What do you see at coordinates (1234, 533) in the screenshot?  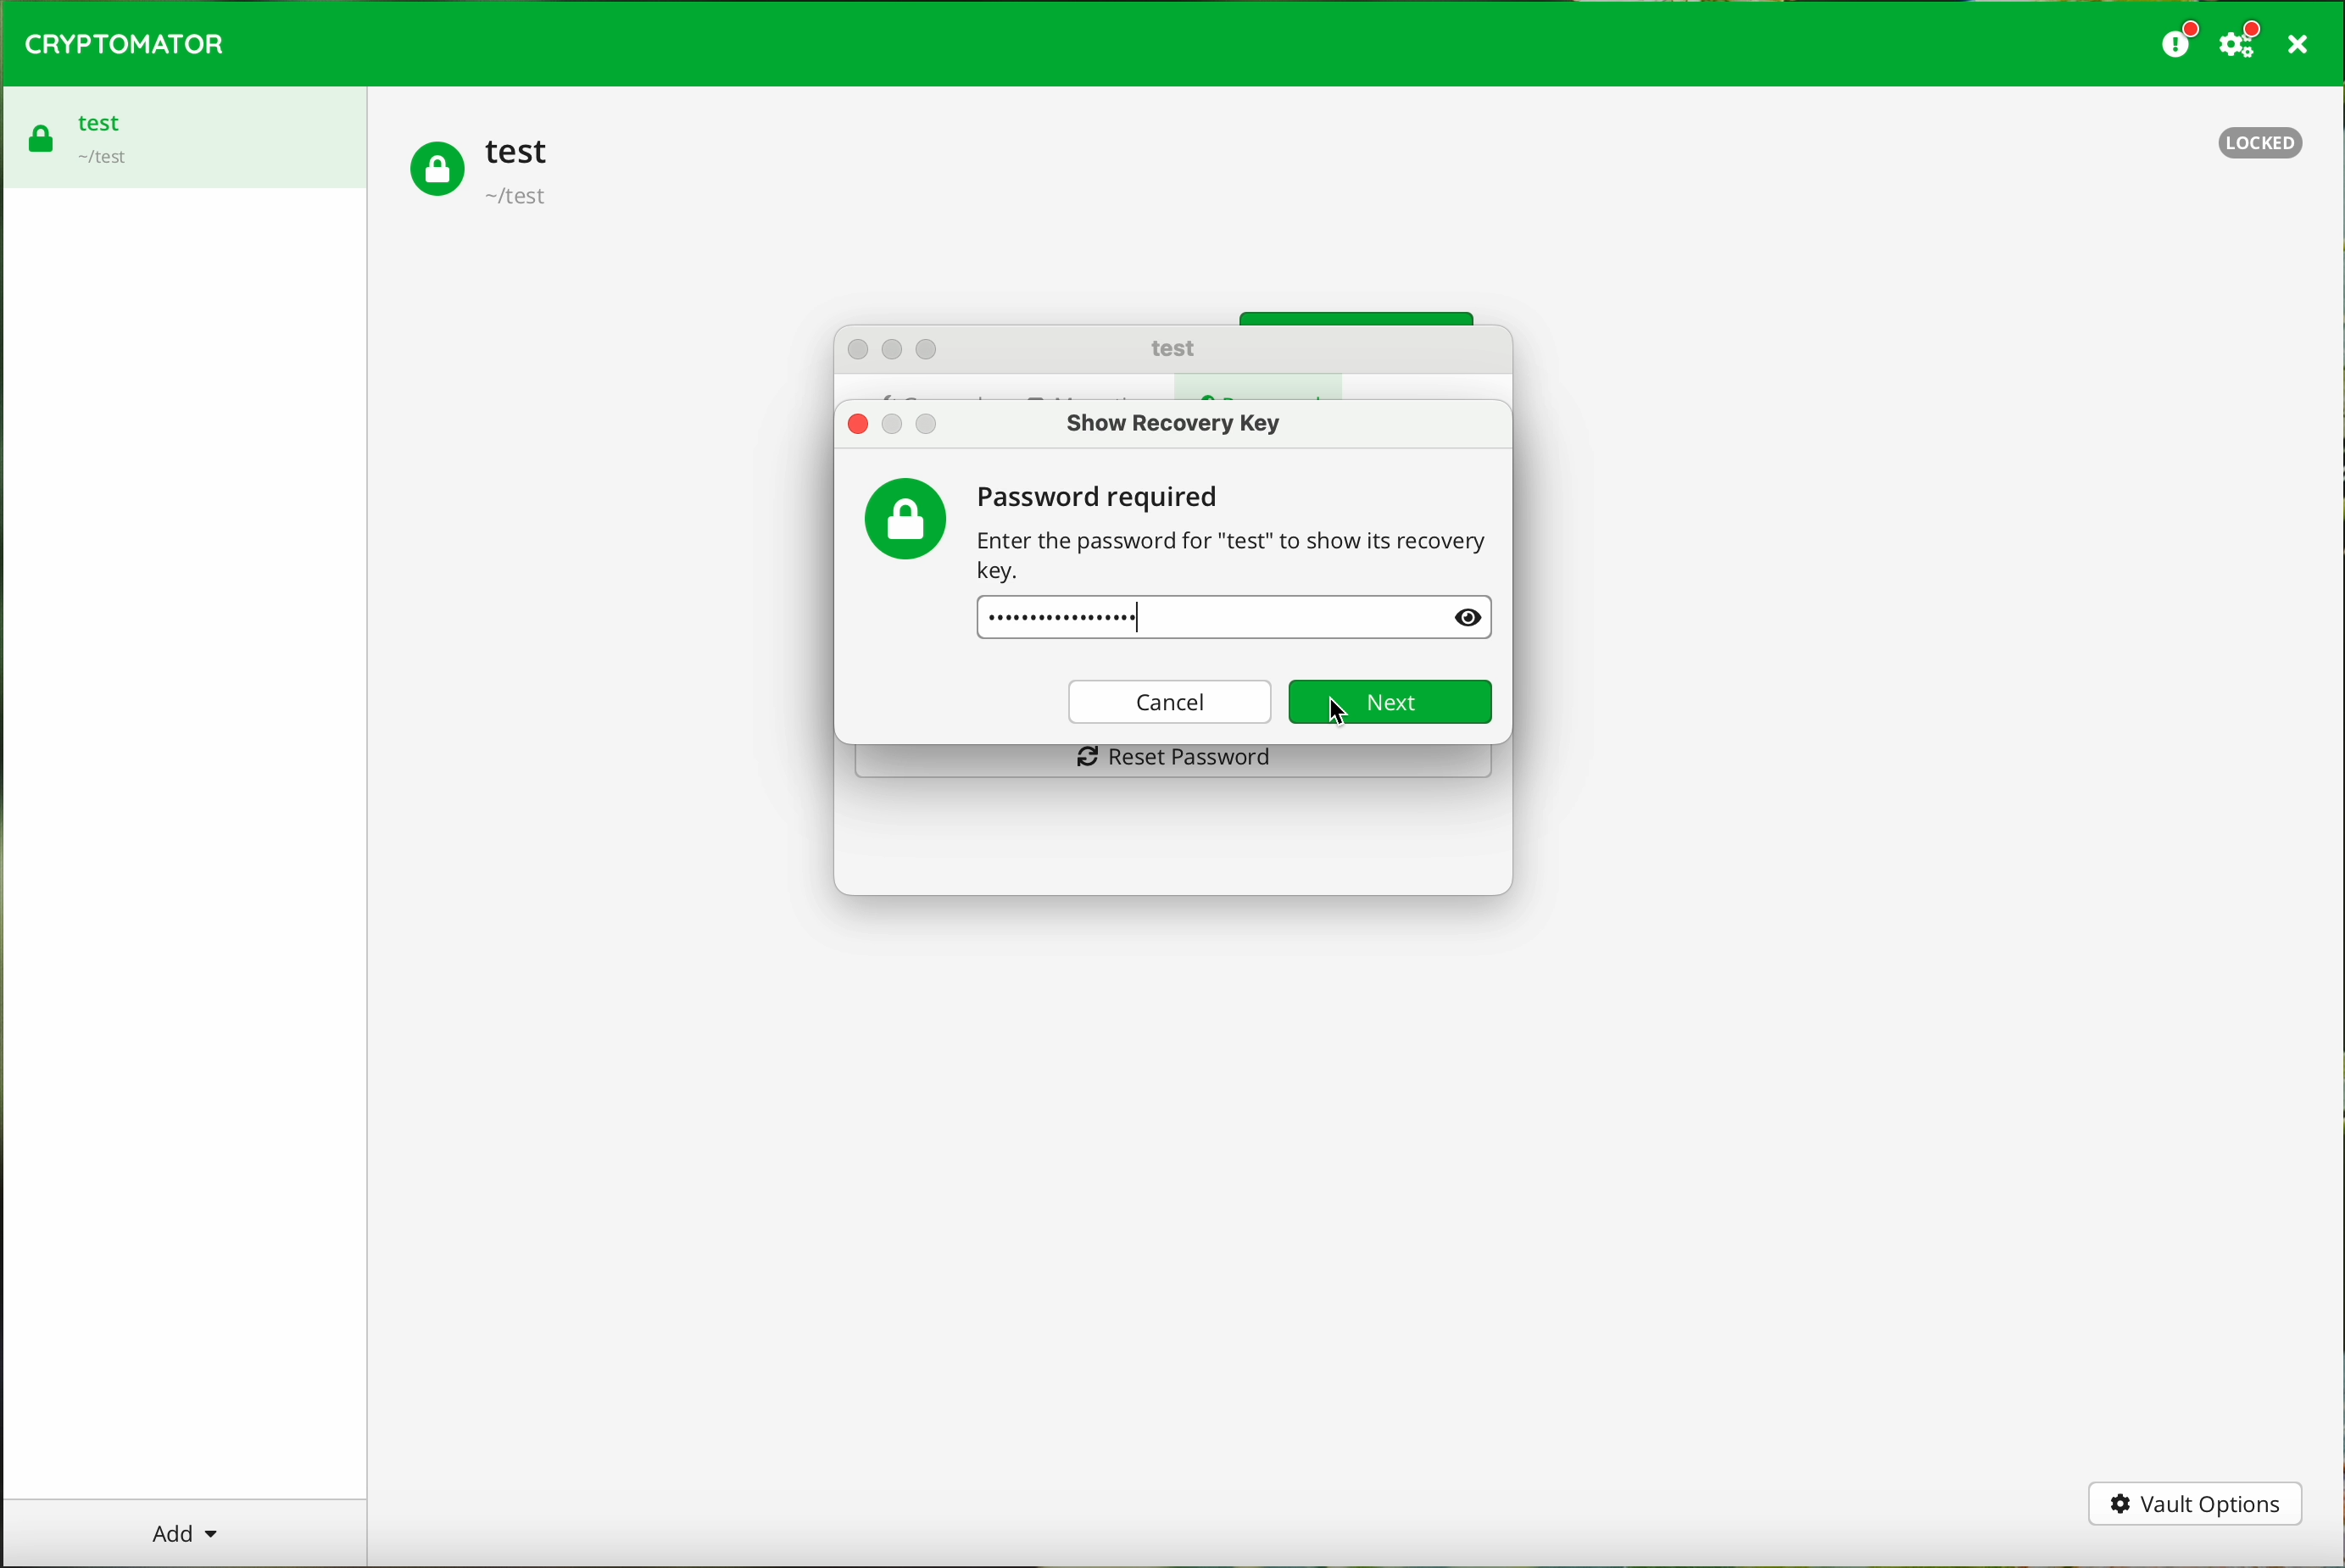 I see `password required` at bounding box center [1234, 533].